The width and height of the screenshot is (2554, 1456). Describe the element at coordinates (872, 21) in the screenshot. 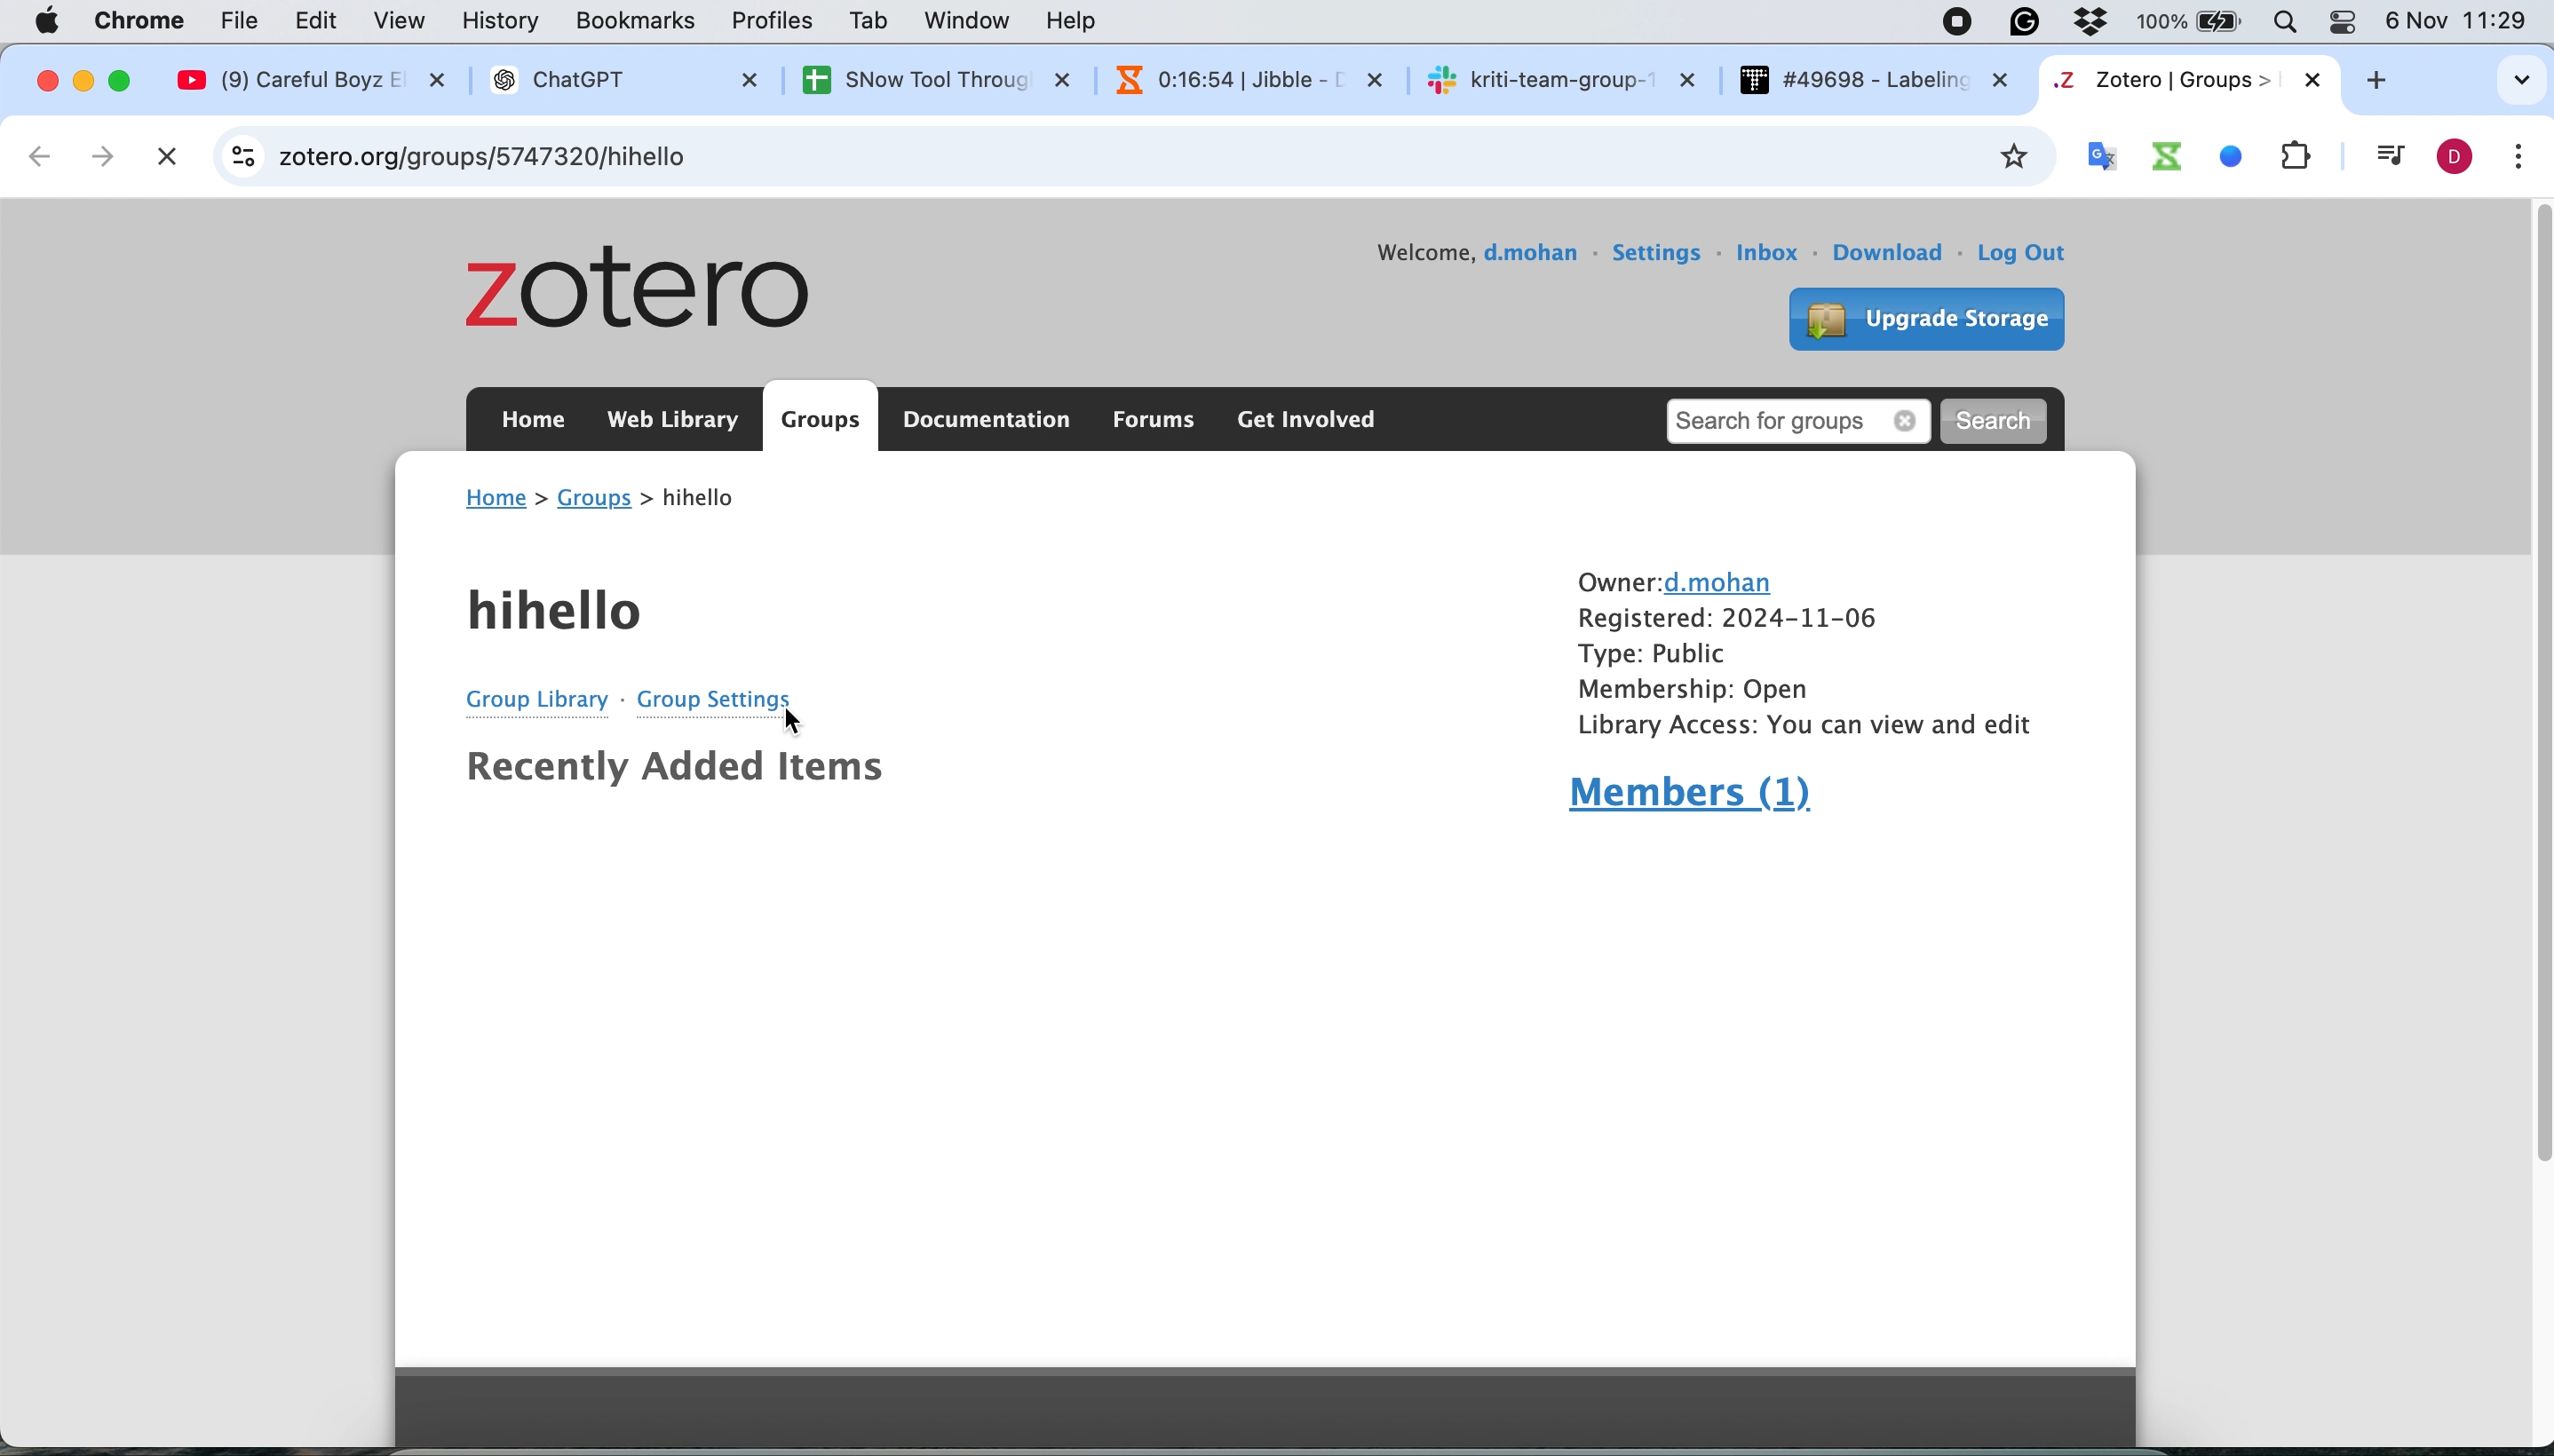

I see `tab` at that location.